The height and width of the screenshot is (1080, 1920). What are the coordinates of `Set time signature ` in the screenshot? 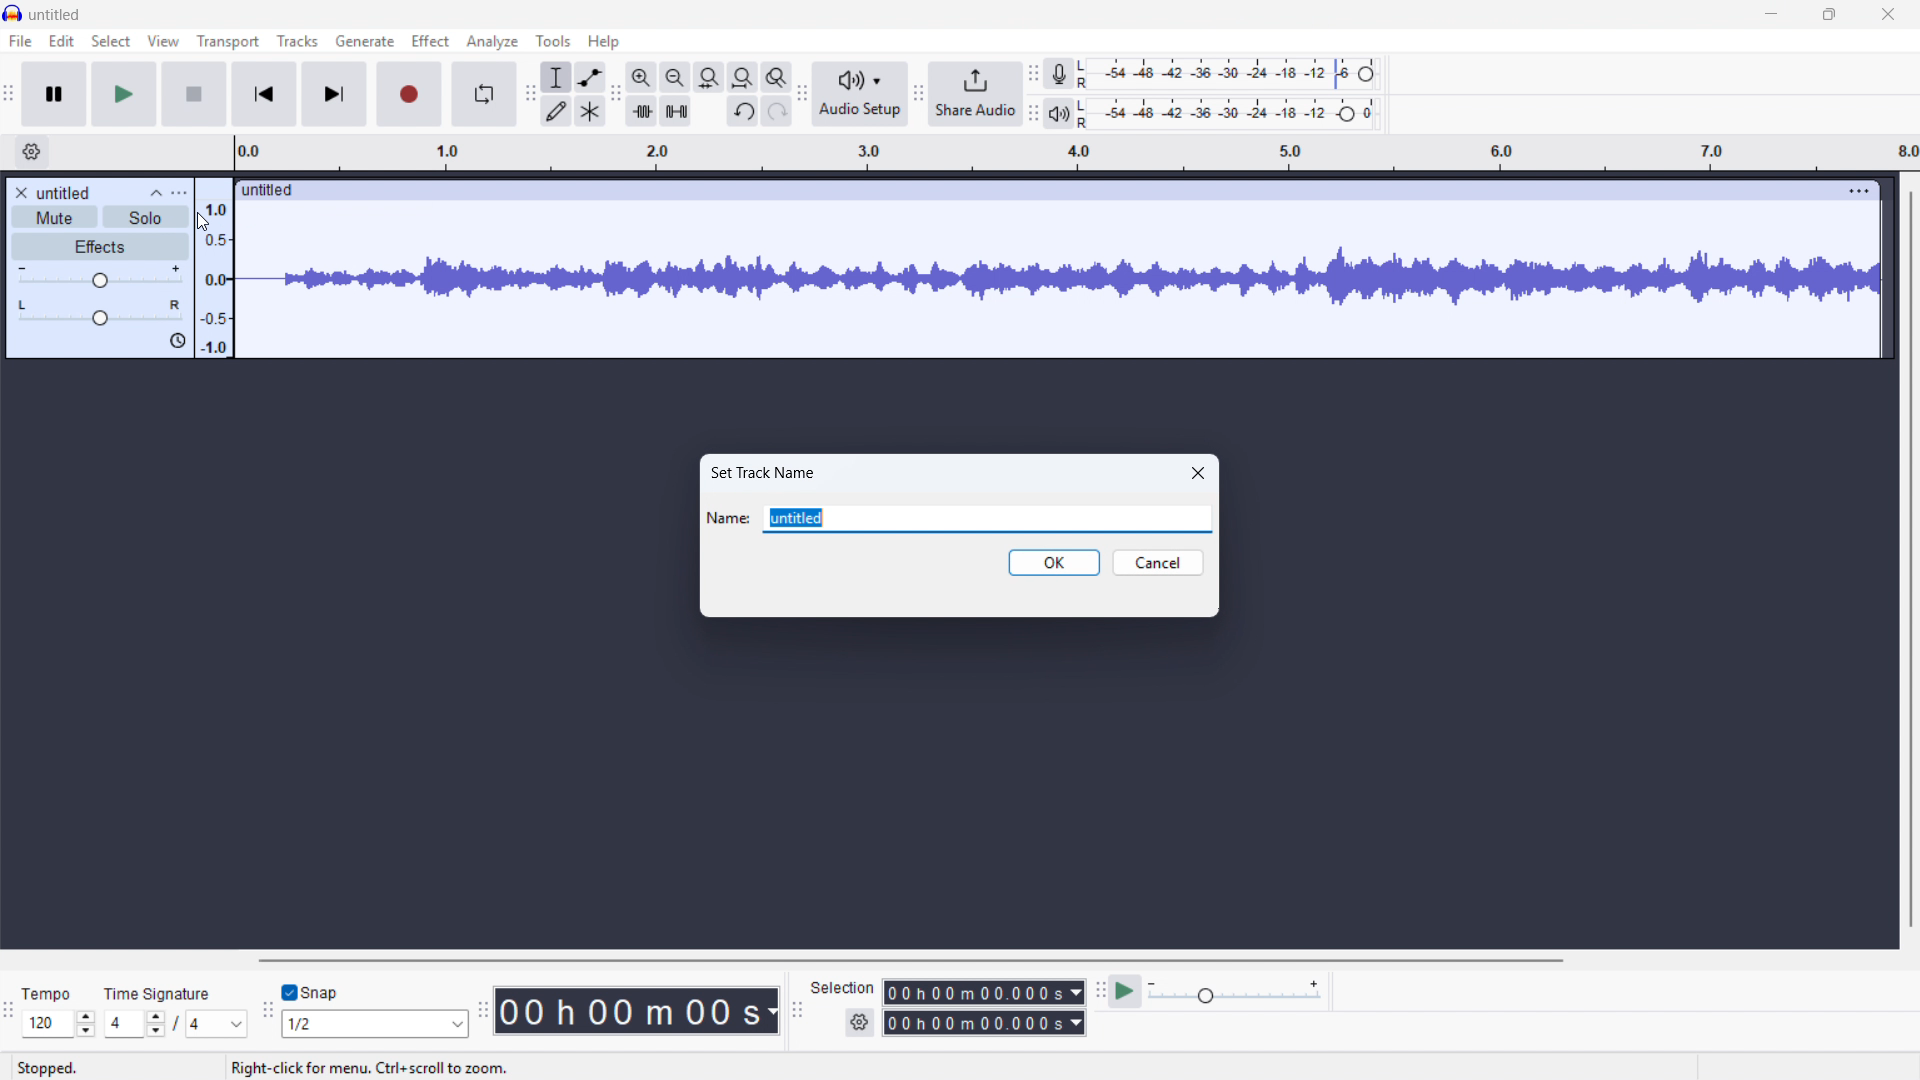 It's located at (177, 1024).